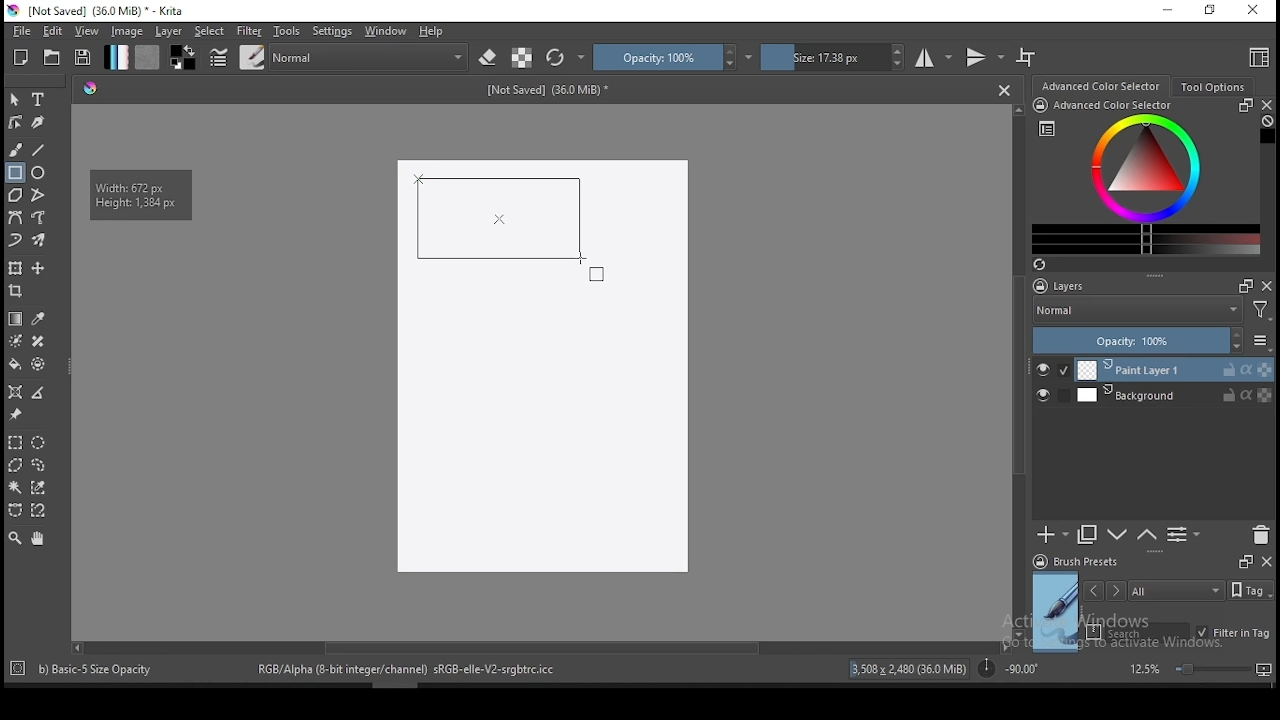 The height and width of the screenshot is (720, 1280). What do you see at coordinates (1047, 266) in the screenshot?
I see `Refresh` at bounding box center [1047, 266].